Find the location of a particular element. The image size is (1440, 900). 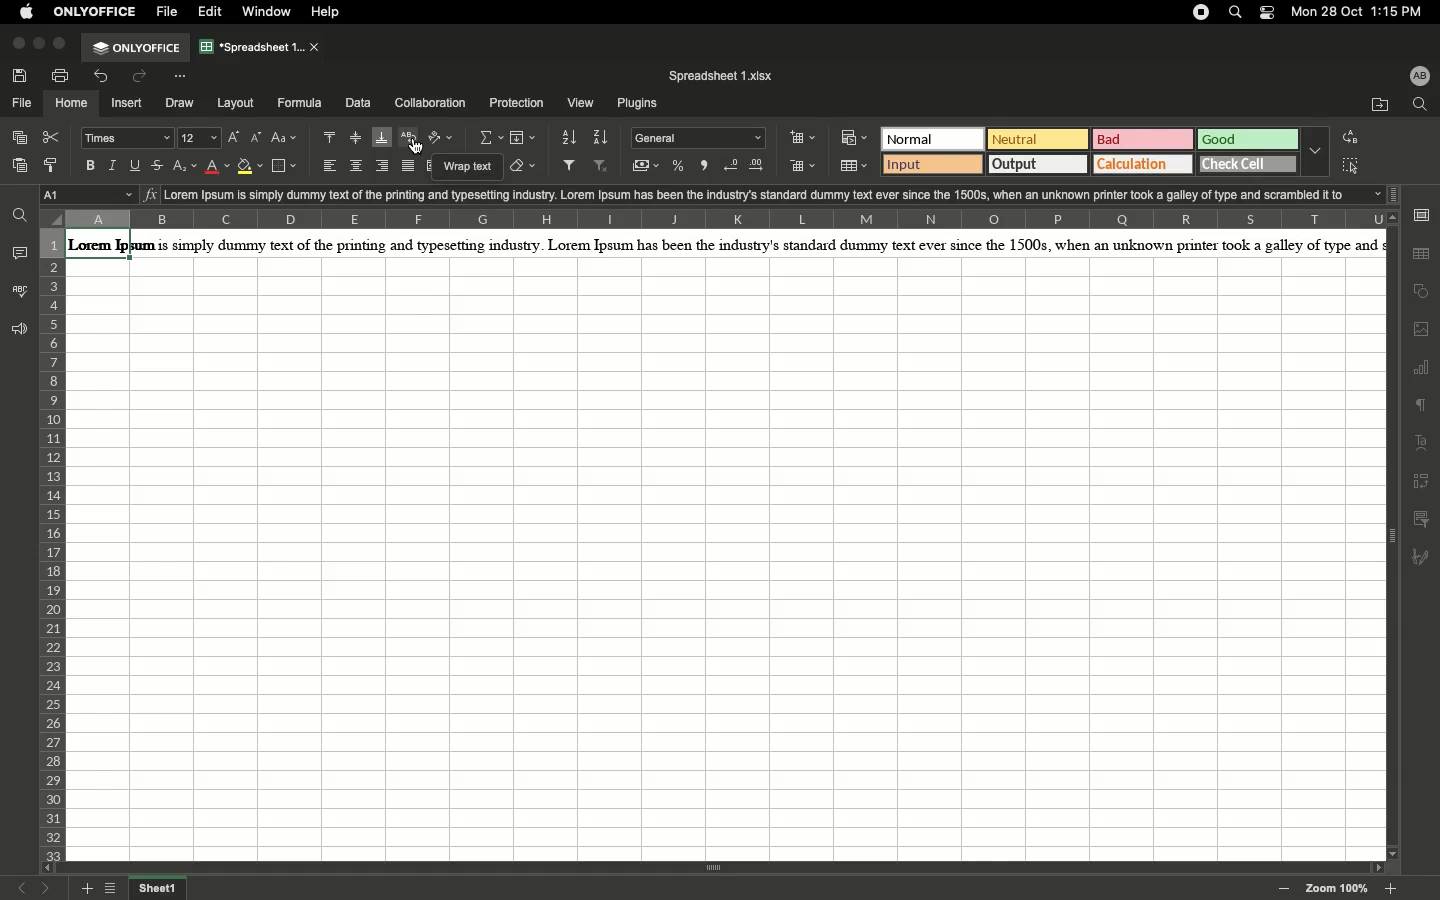

Increase font size is located at coordinates (235, 138).